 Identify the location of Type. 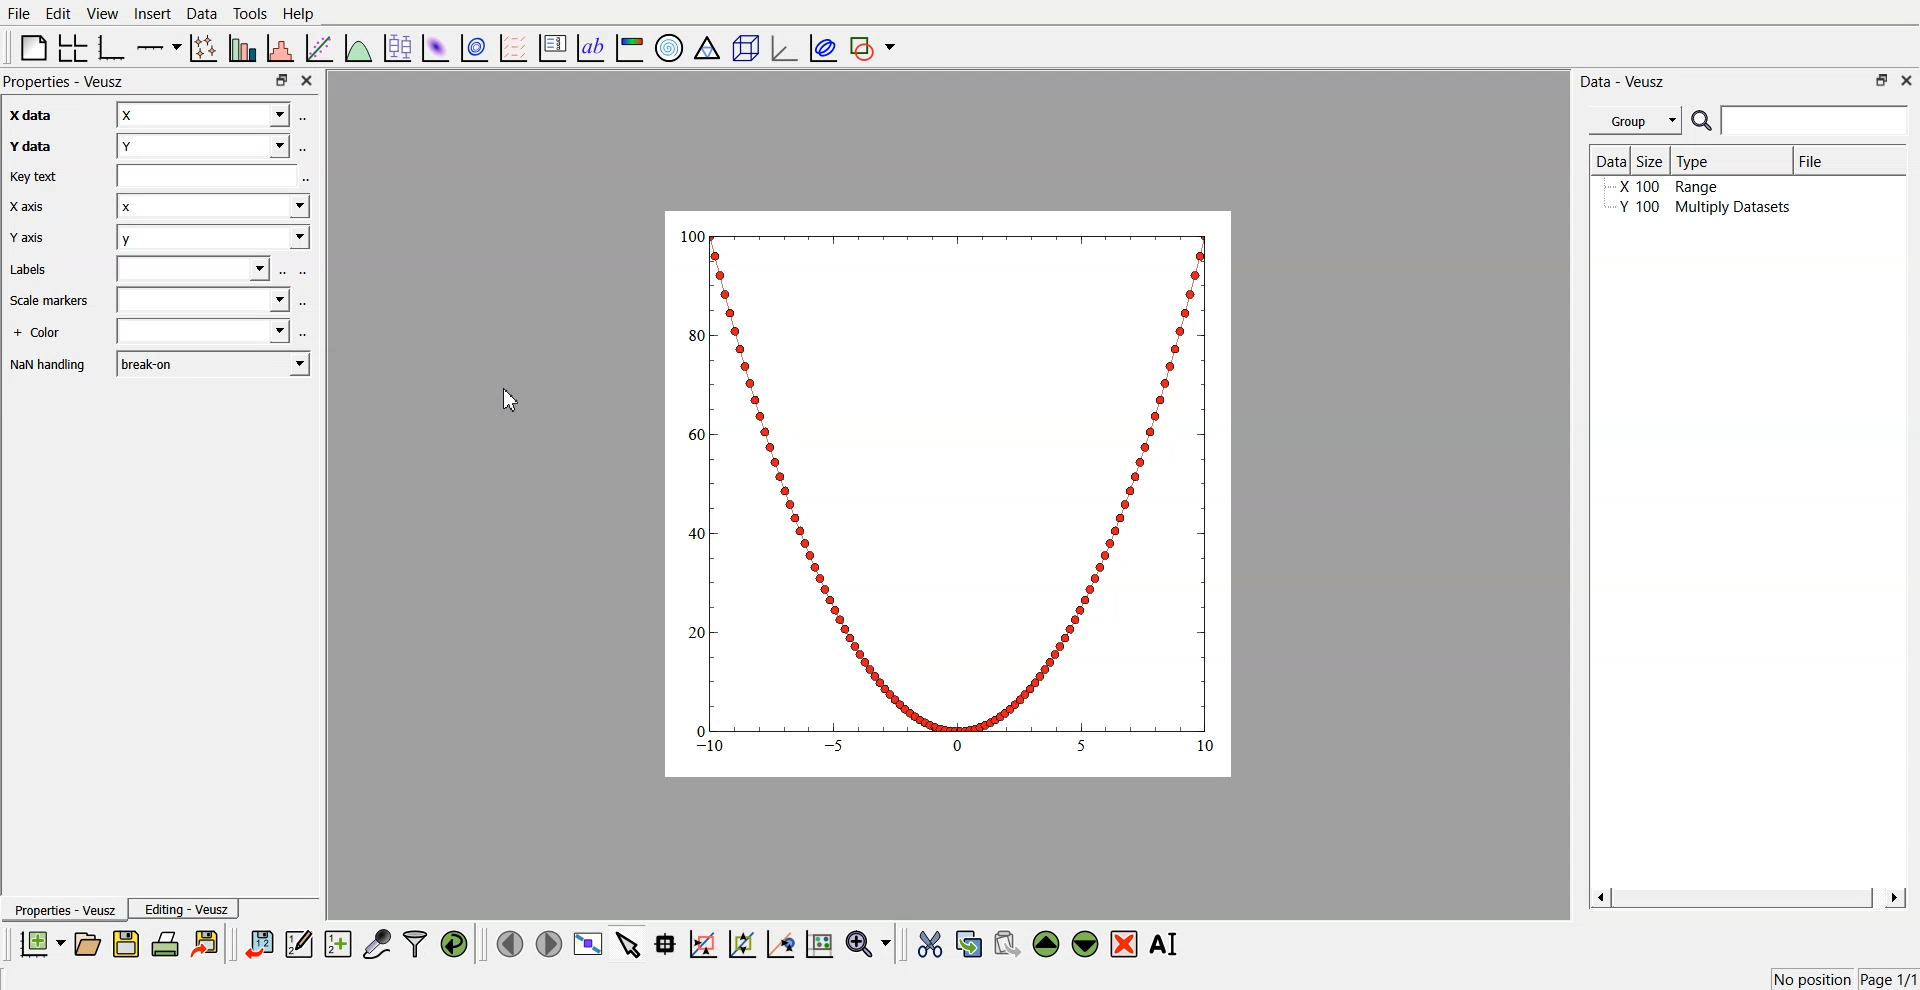
(1728, 159).